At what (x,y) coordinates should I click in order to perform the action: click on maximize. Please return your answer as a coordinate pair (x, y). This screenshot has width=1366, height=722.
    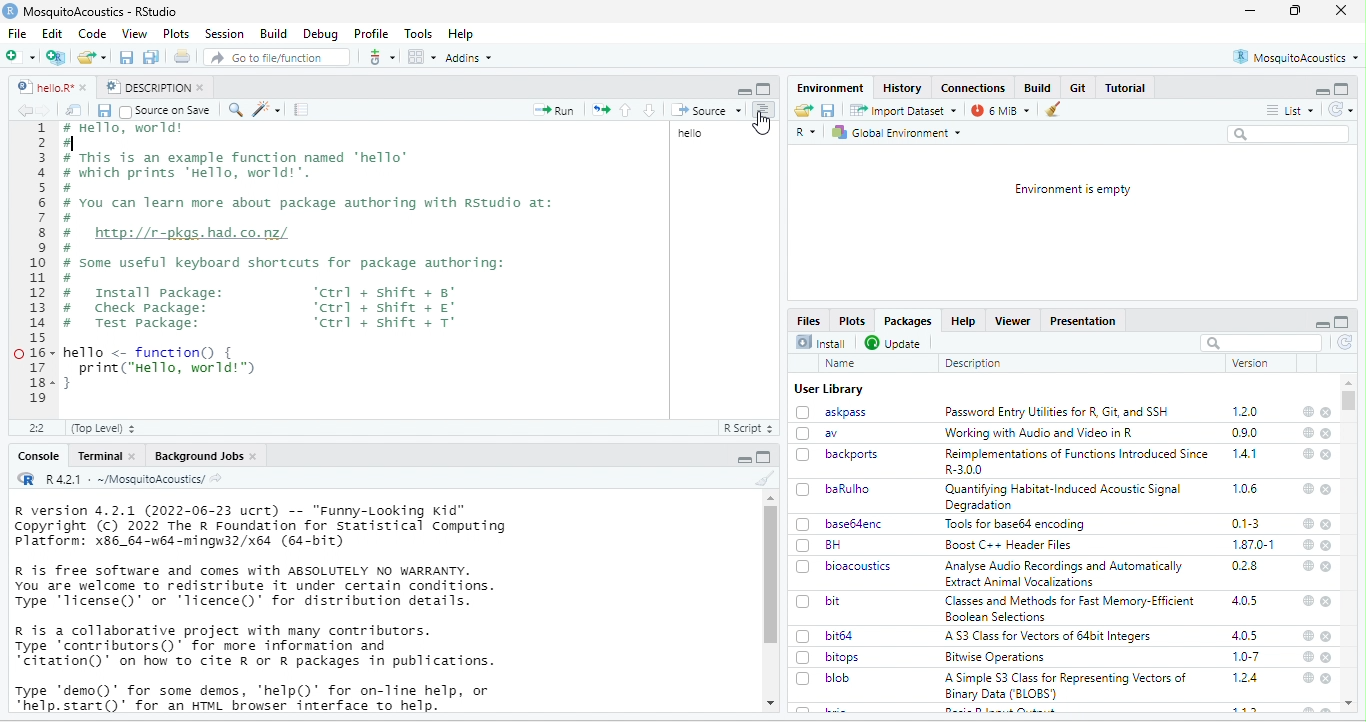
    Looking at the image, I should click on (743, 457).